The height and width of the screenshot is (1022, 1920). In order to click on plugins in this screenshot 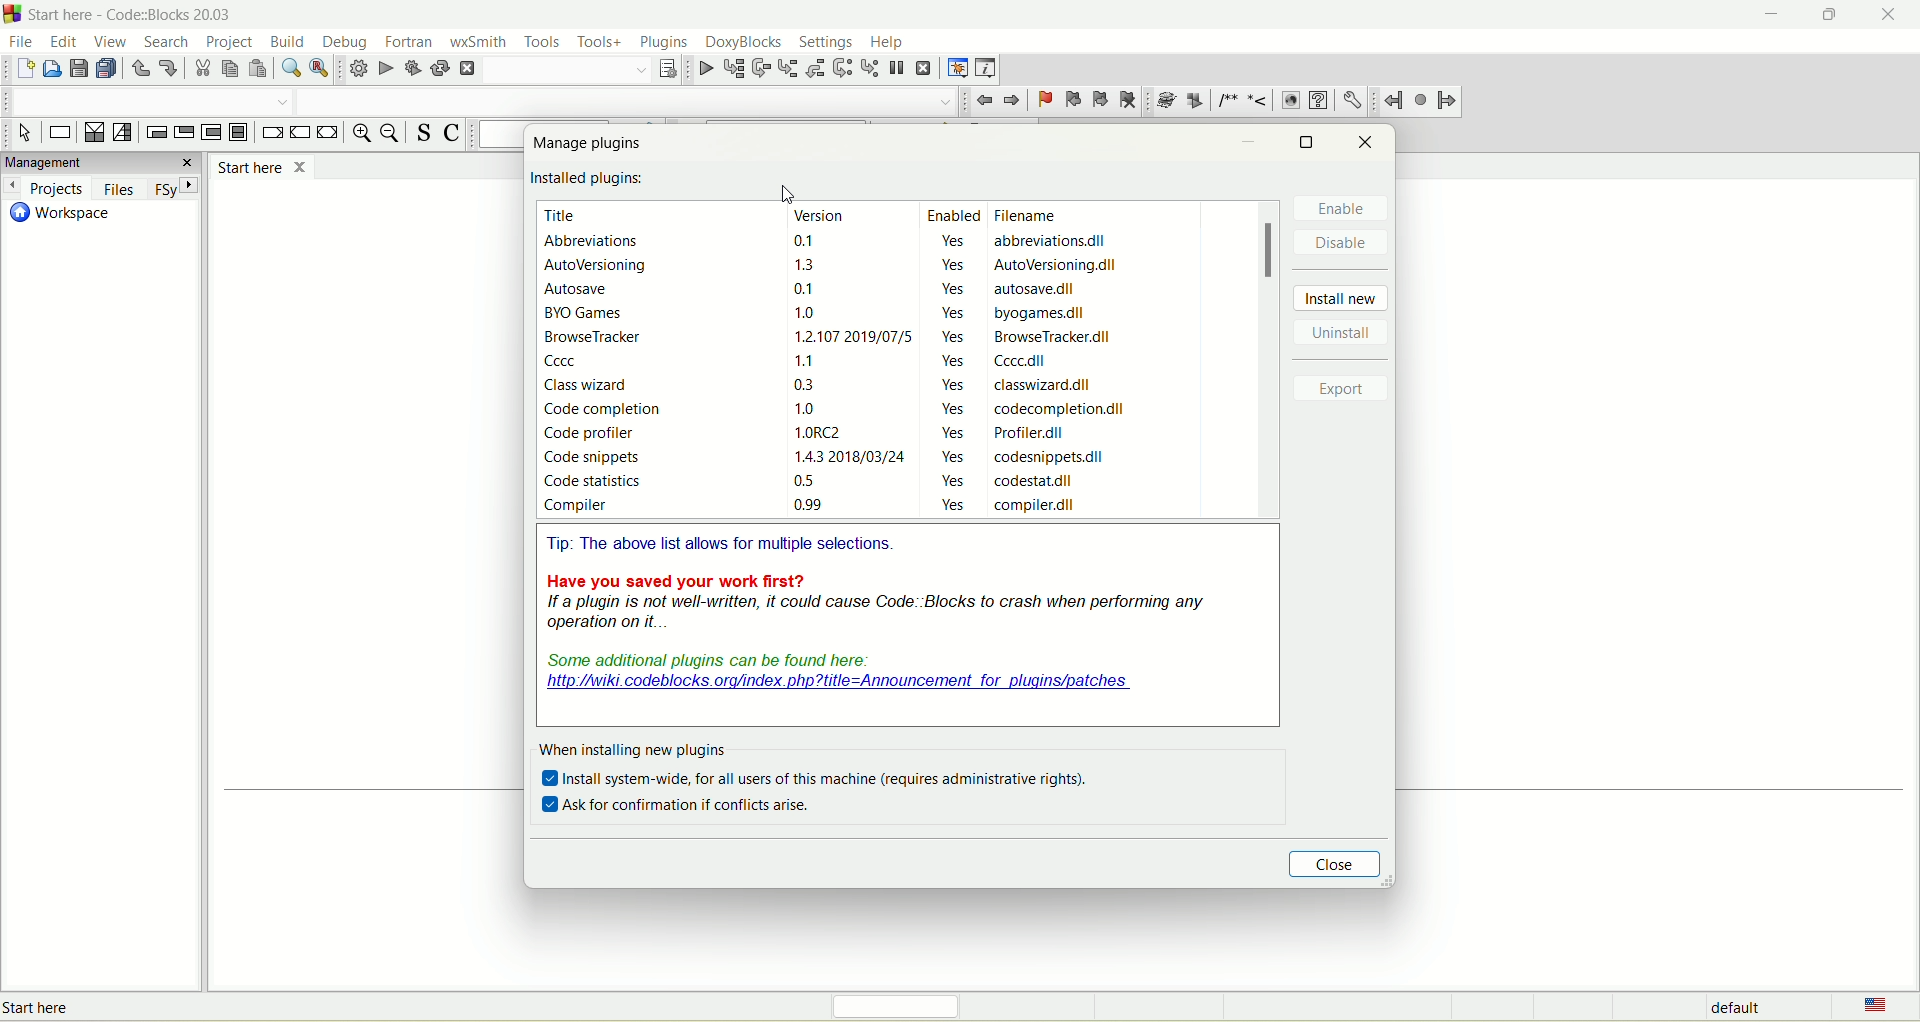, I will do `click(667, 41)`.